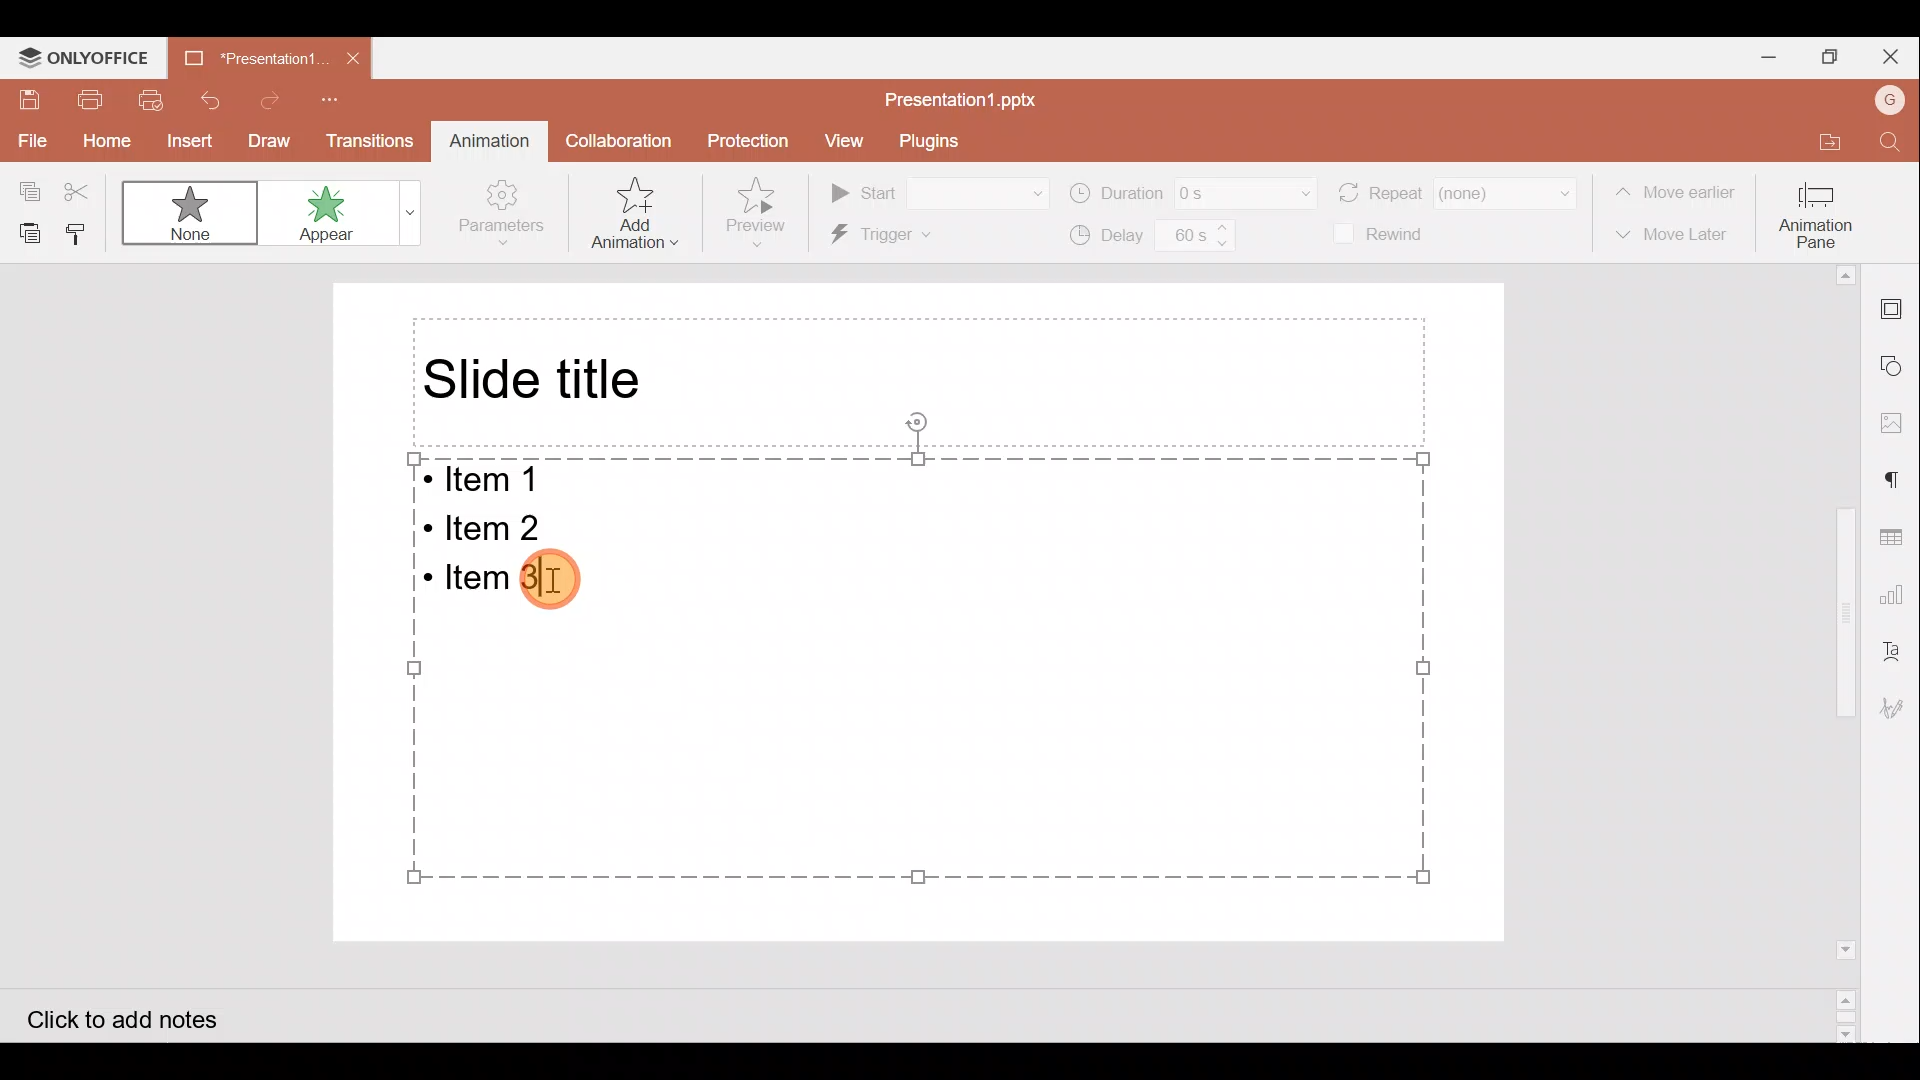  I want to click on Repeat, so click(1459, 190).